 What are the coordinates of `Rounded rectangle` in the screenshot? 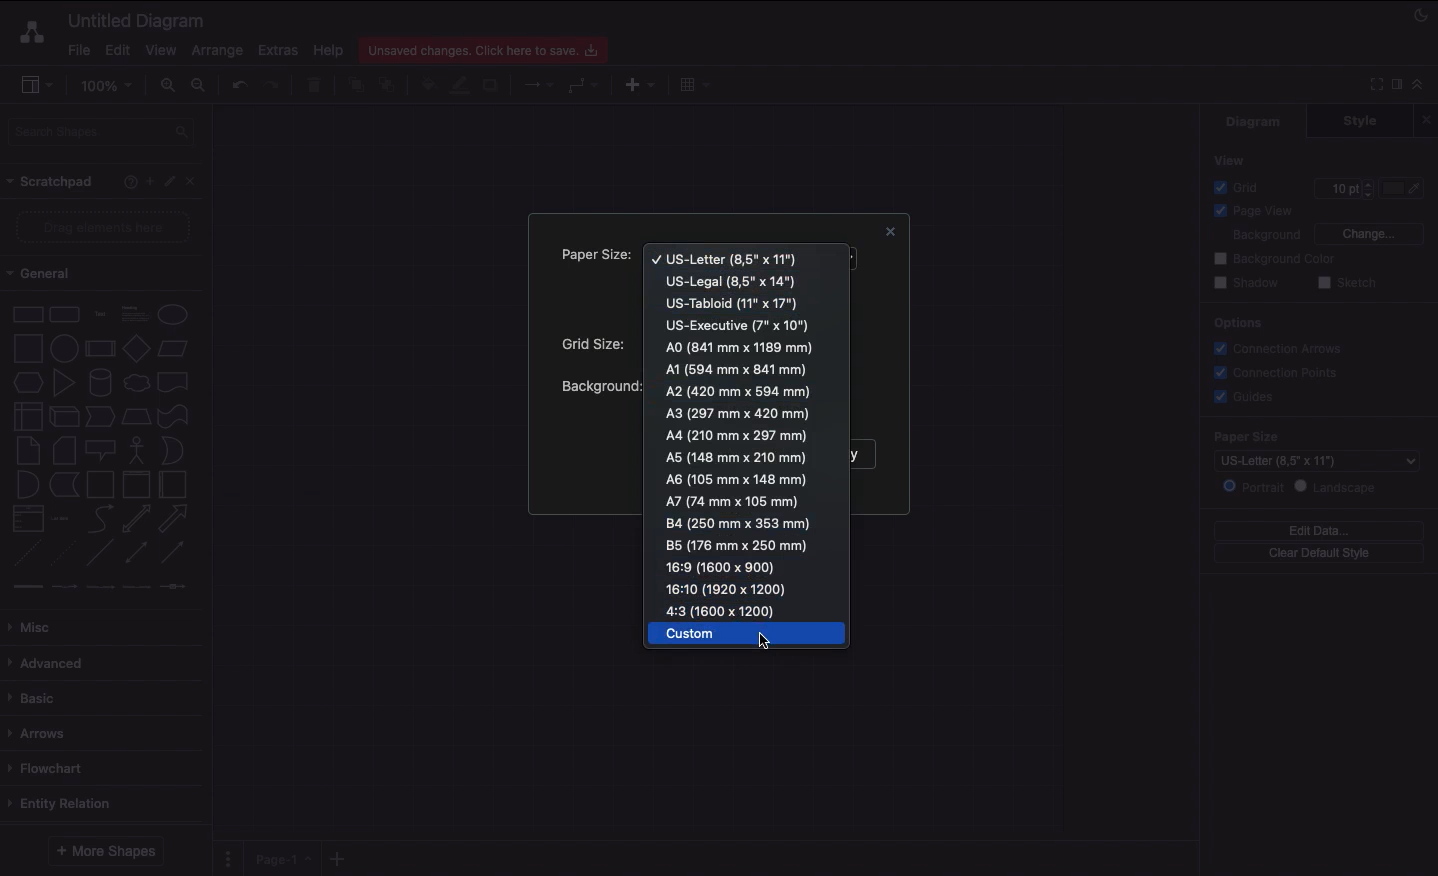 It's located at (65, 313).